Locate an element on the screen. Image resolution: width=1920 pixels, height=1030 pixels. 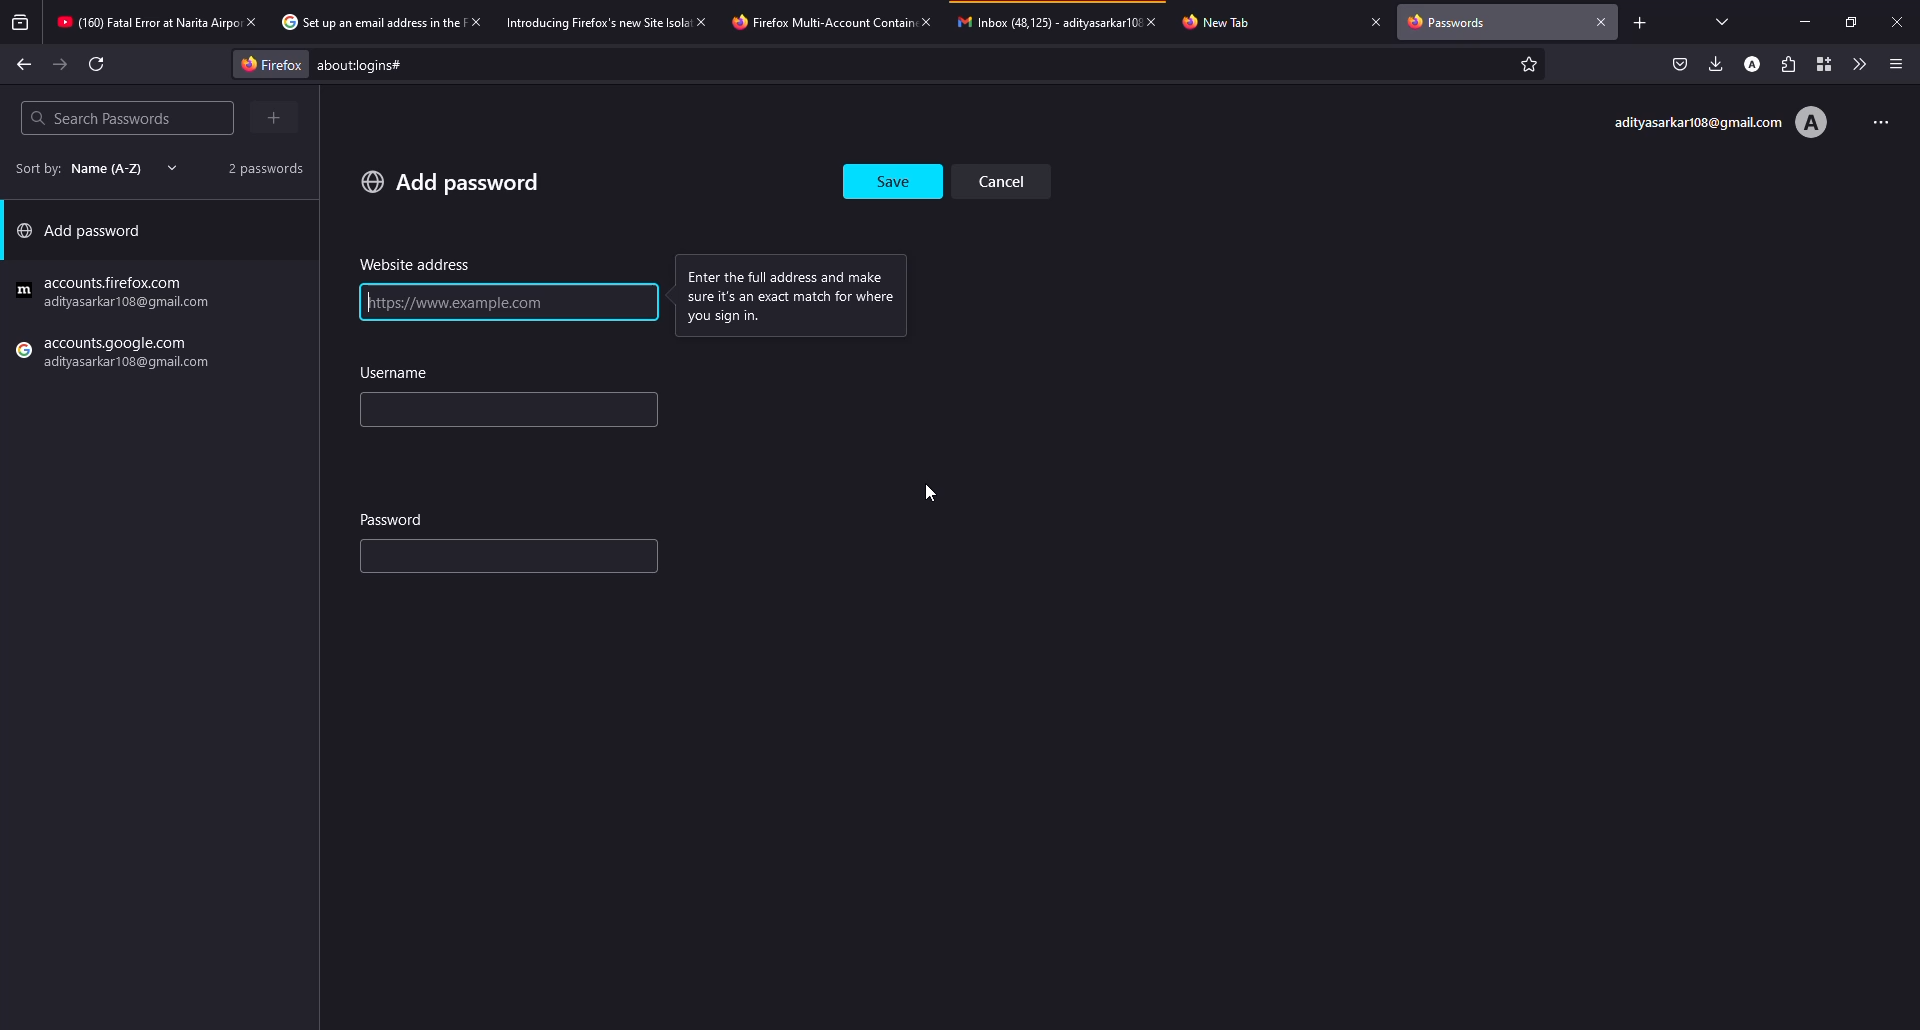
close is located at coordinates (250, 21).